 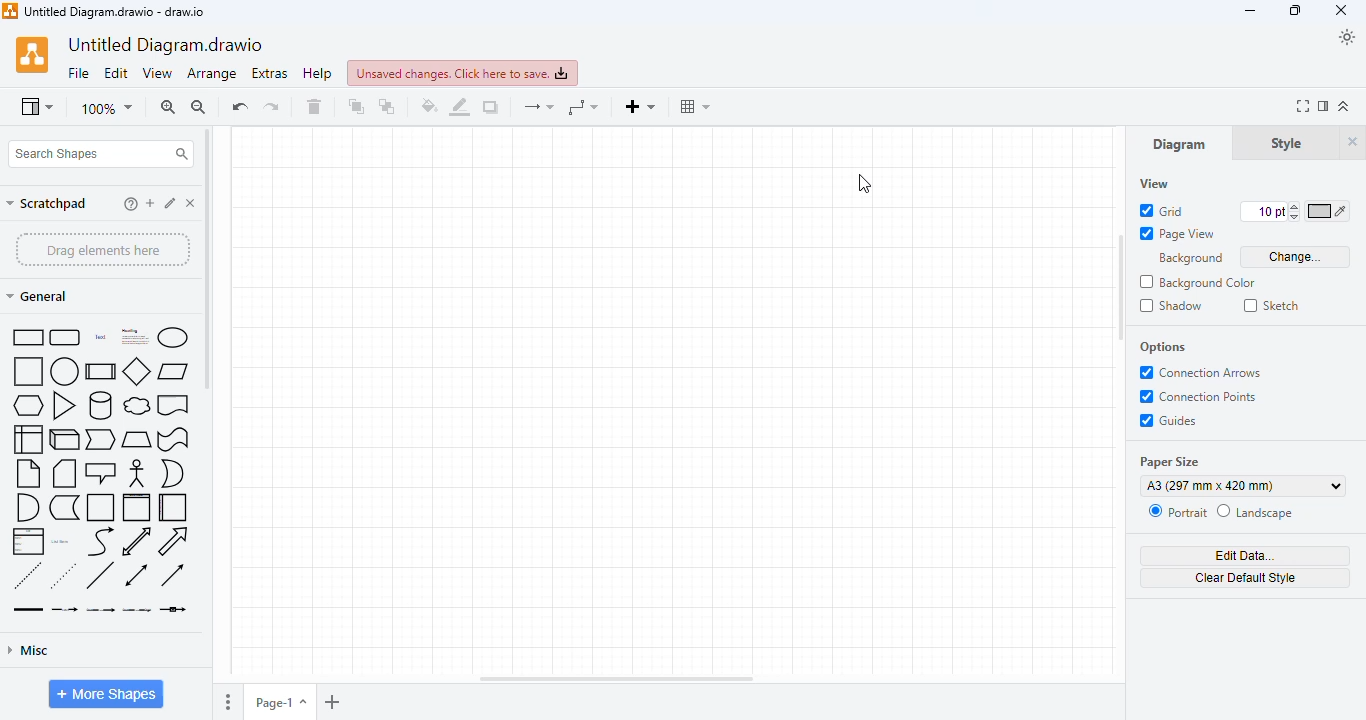 I want to click on insert page, so click(x=333, y=703).